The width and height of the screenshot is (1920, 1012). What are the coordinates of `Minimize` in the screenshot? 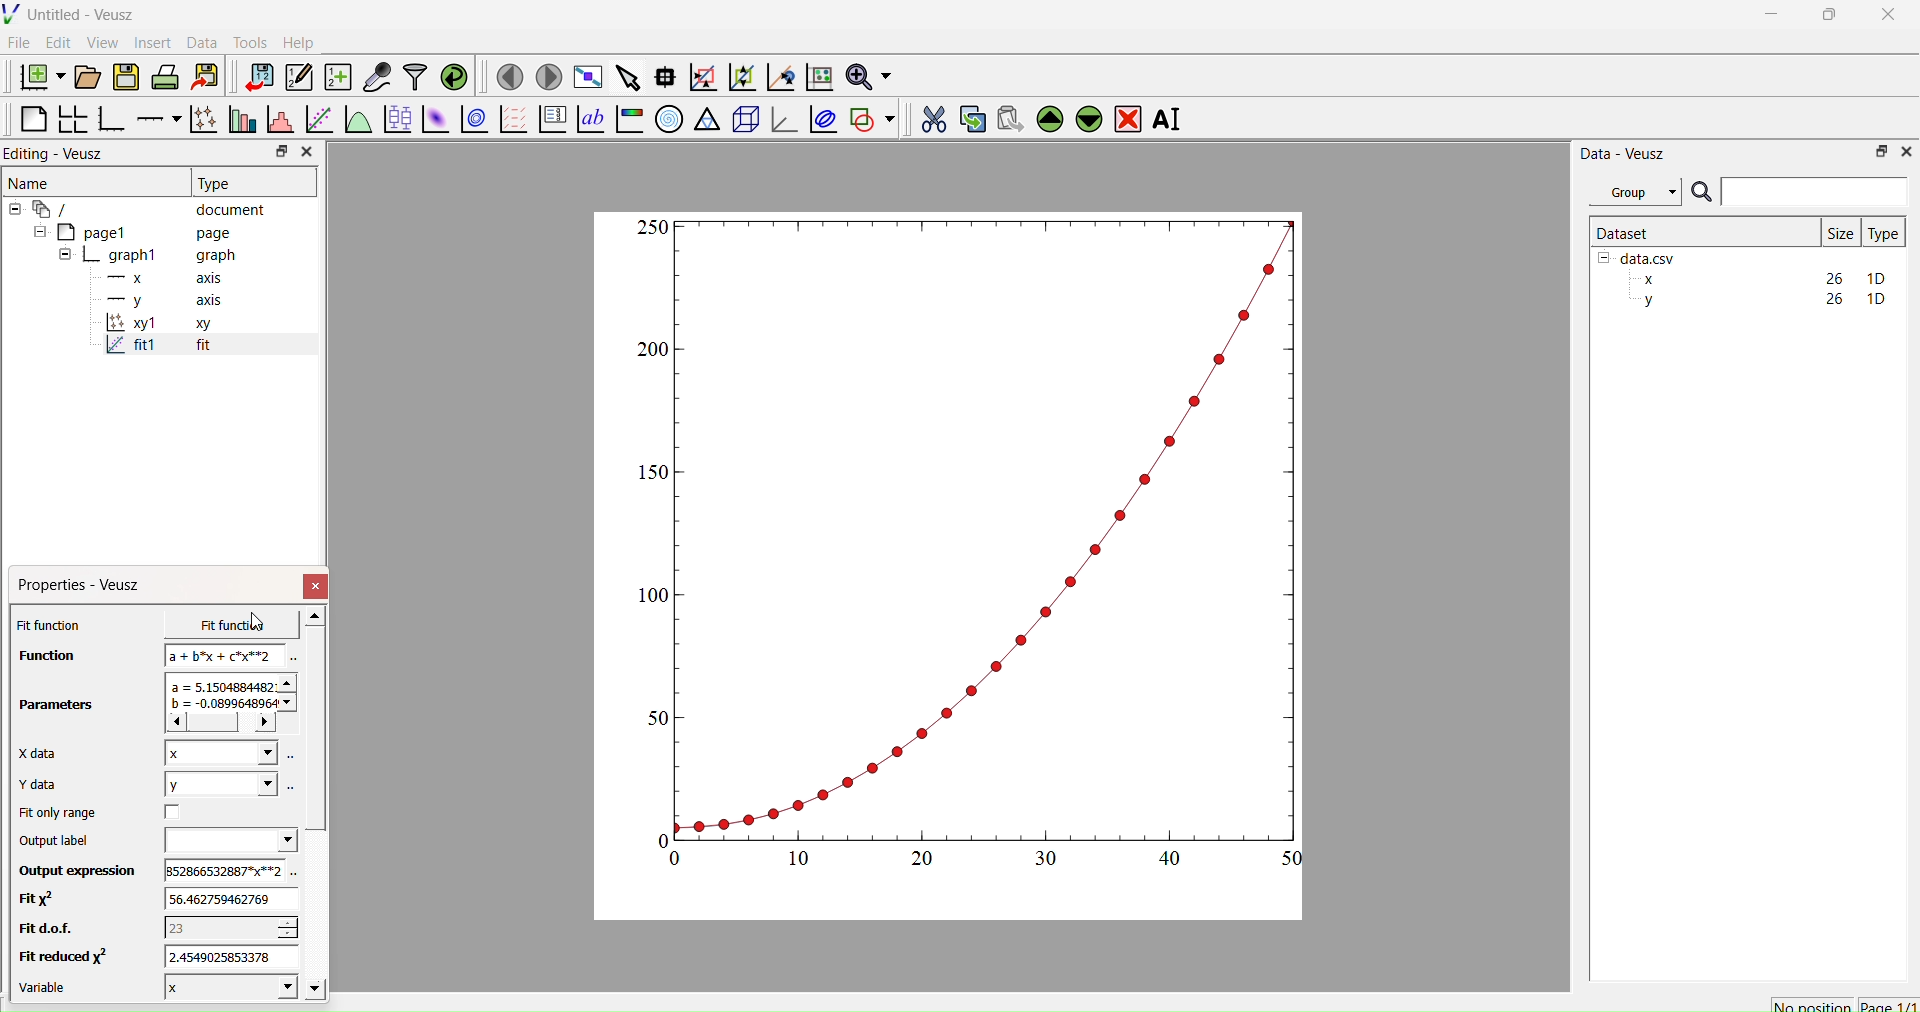 It's located at (1771, 19).